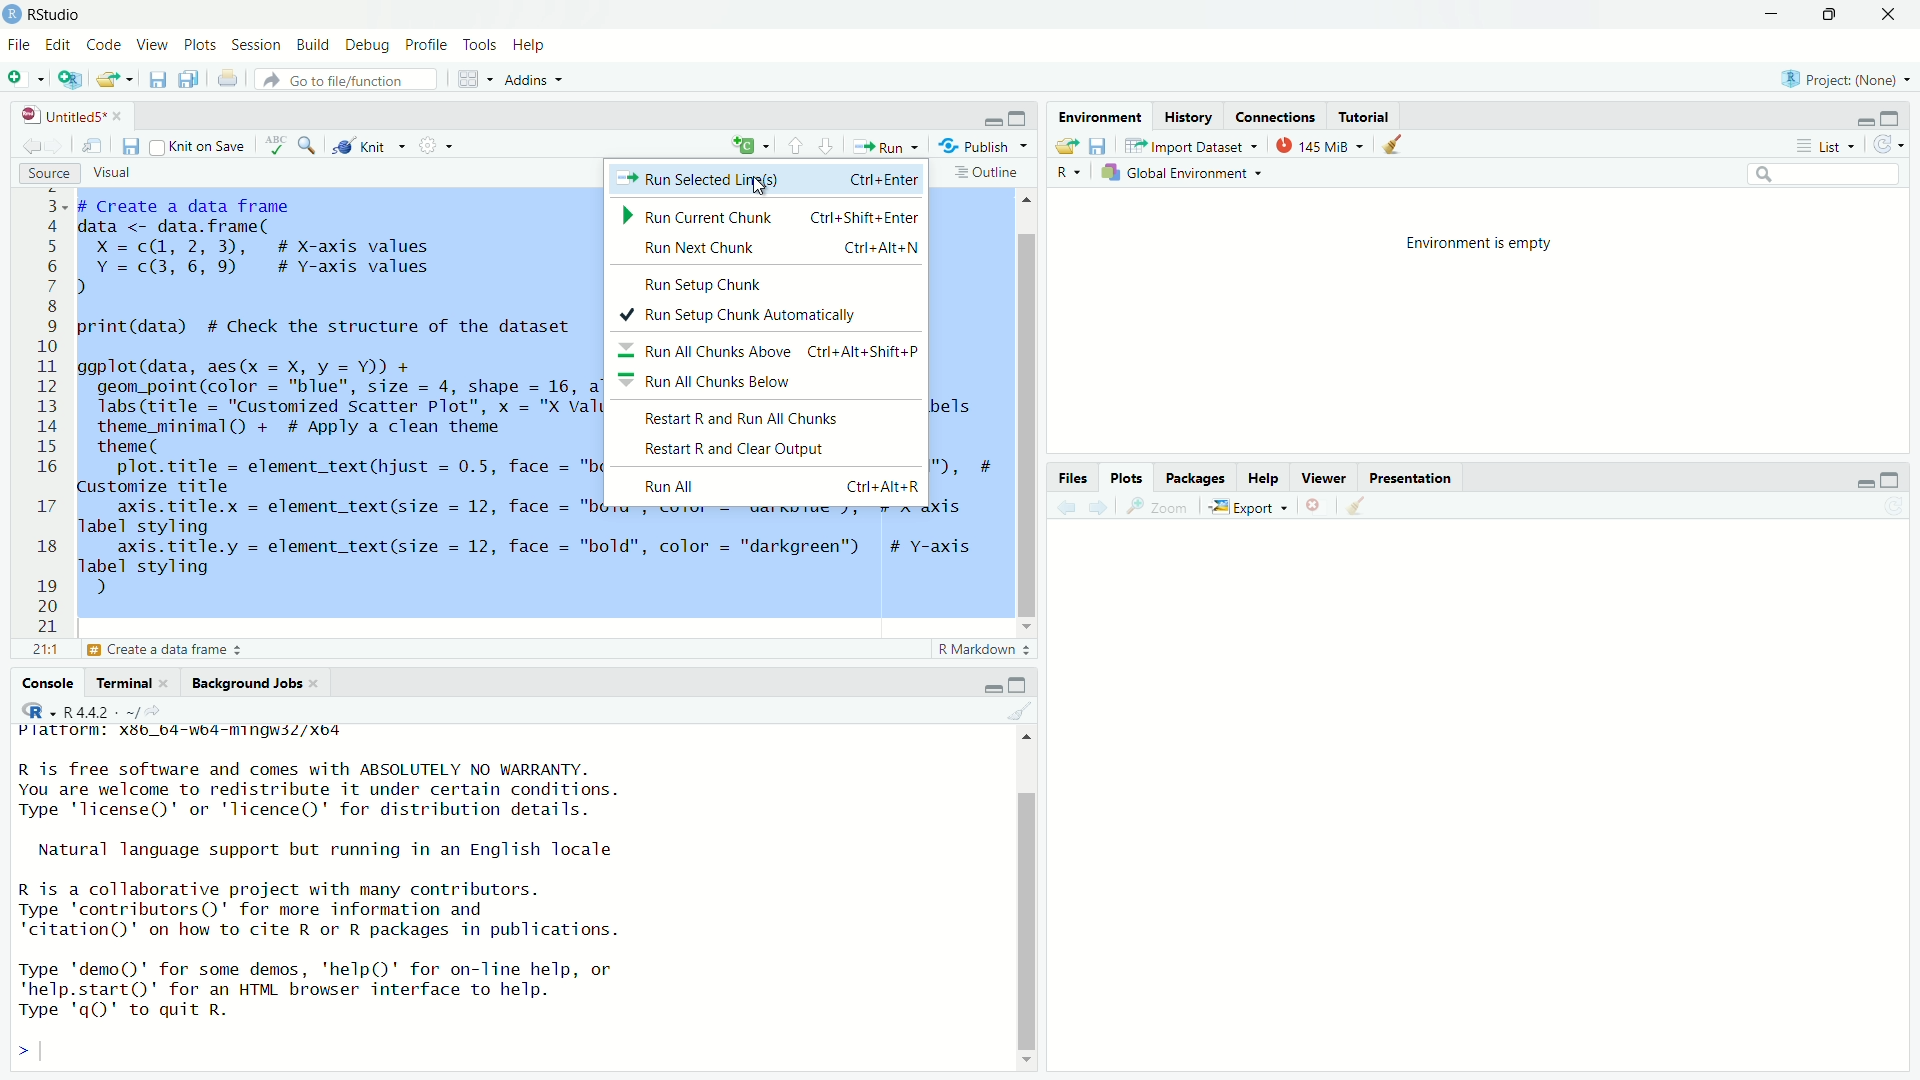 The image size is (1920, 1080). Describe the element at coordinates (274, 146) in the screenshot. I see `ABC` at that location.